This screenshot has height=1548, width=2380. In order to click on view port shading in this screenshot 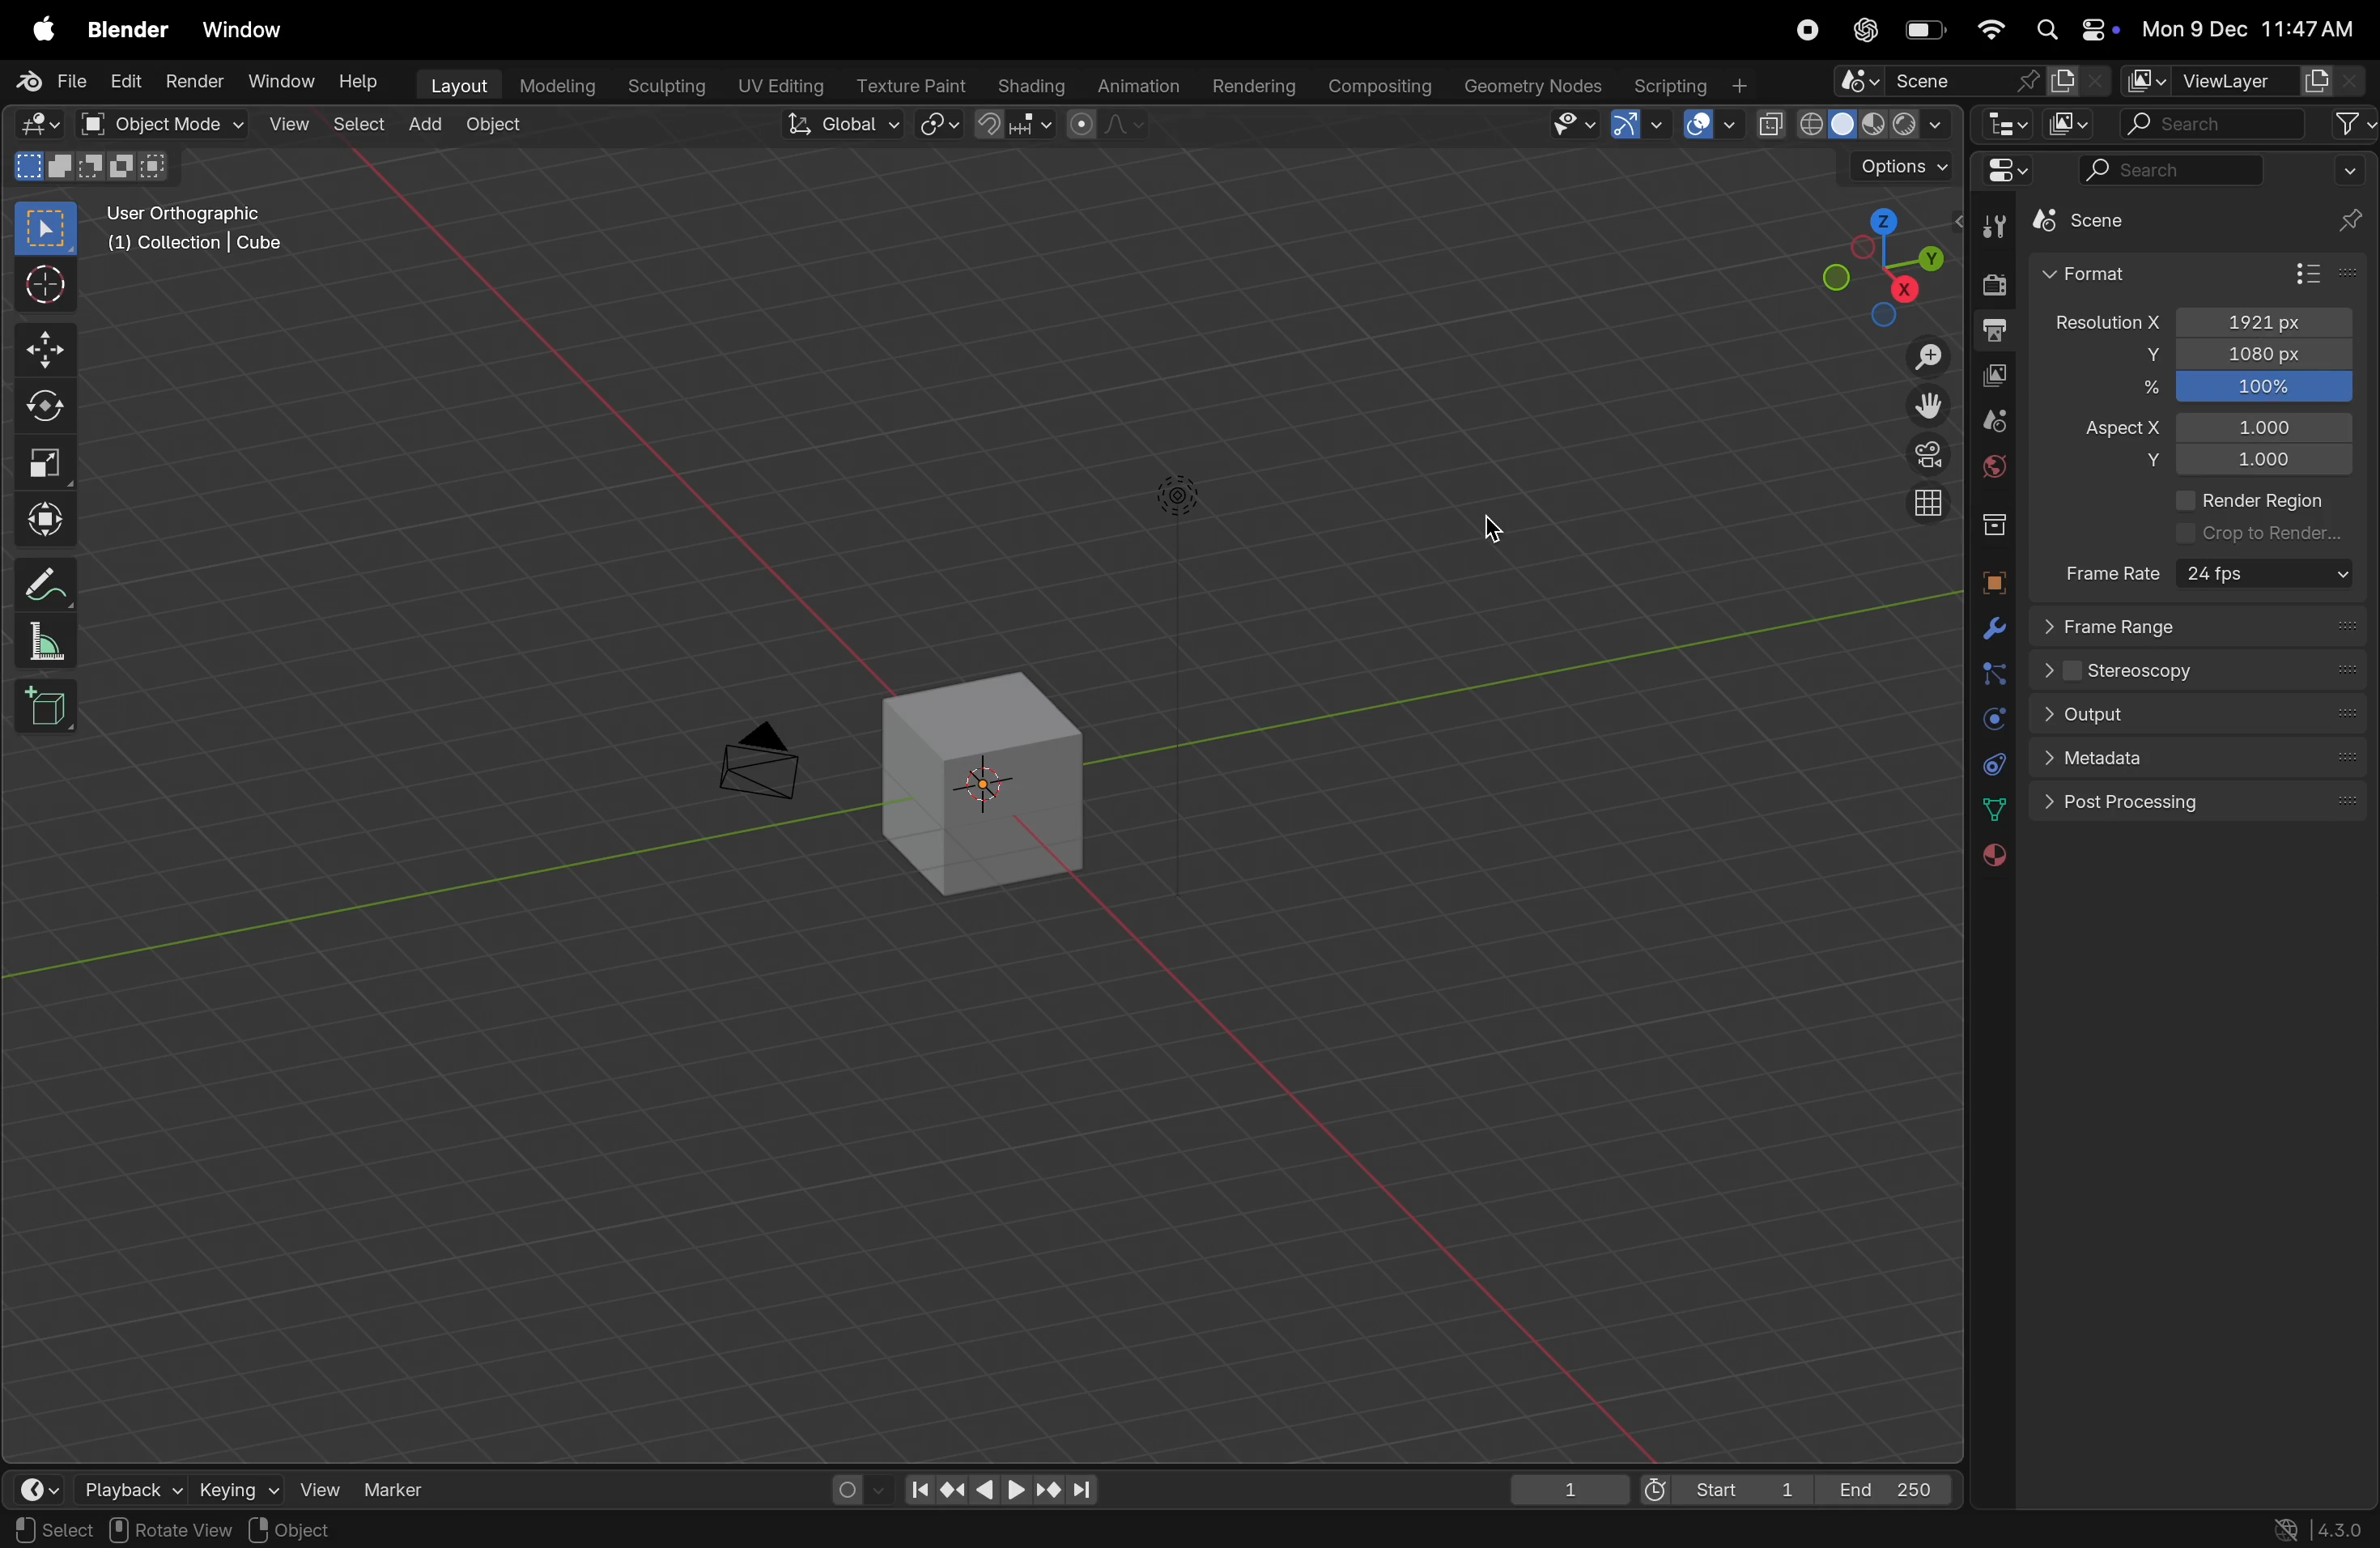, I will do `click(1852, 125)`.